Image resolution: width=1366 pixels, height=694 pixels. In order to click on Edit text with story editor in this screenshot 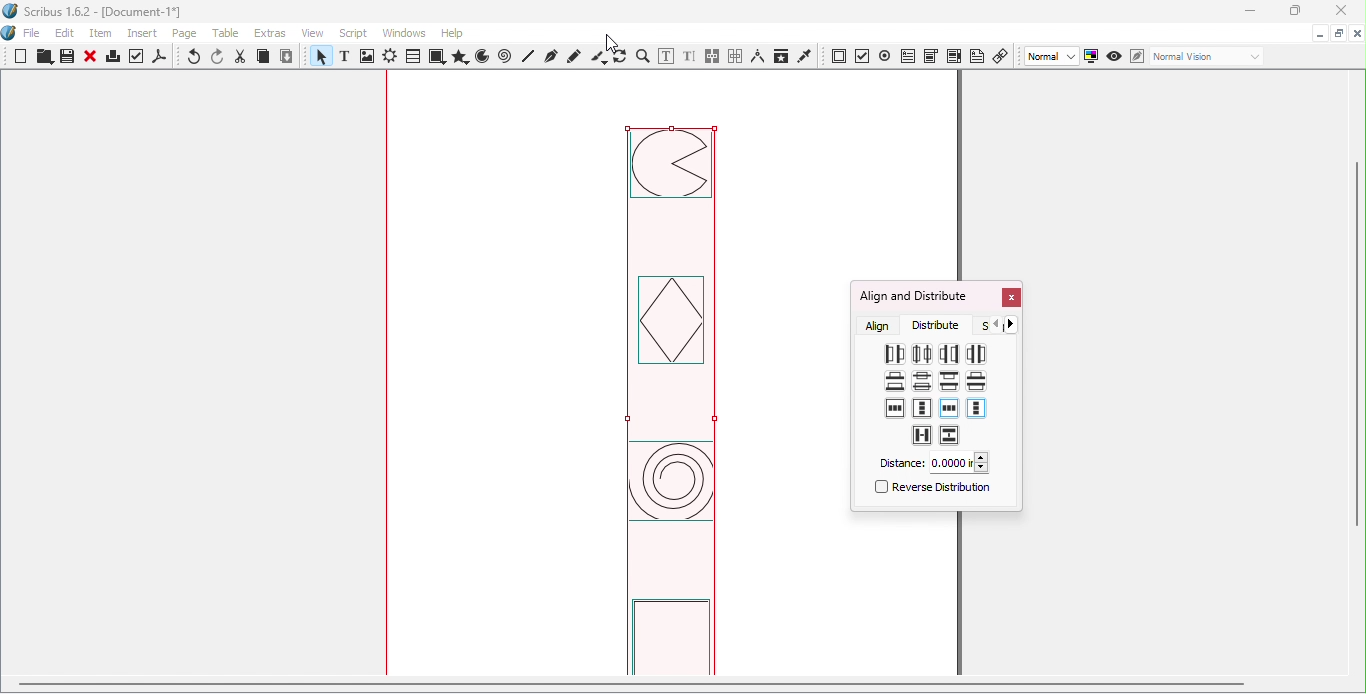, I will do `click(689, 57)`.